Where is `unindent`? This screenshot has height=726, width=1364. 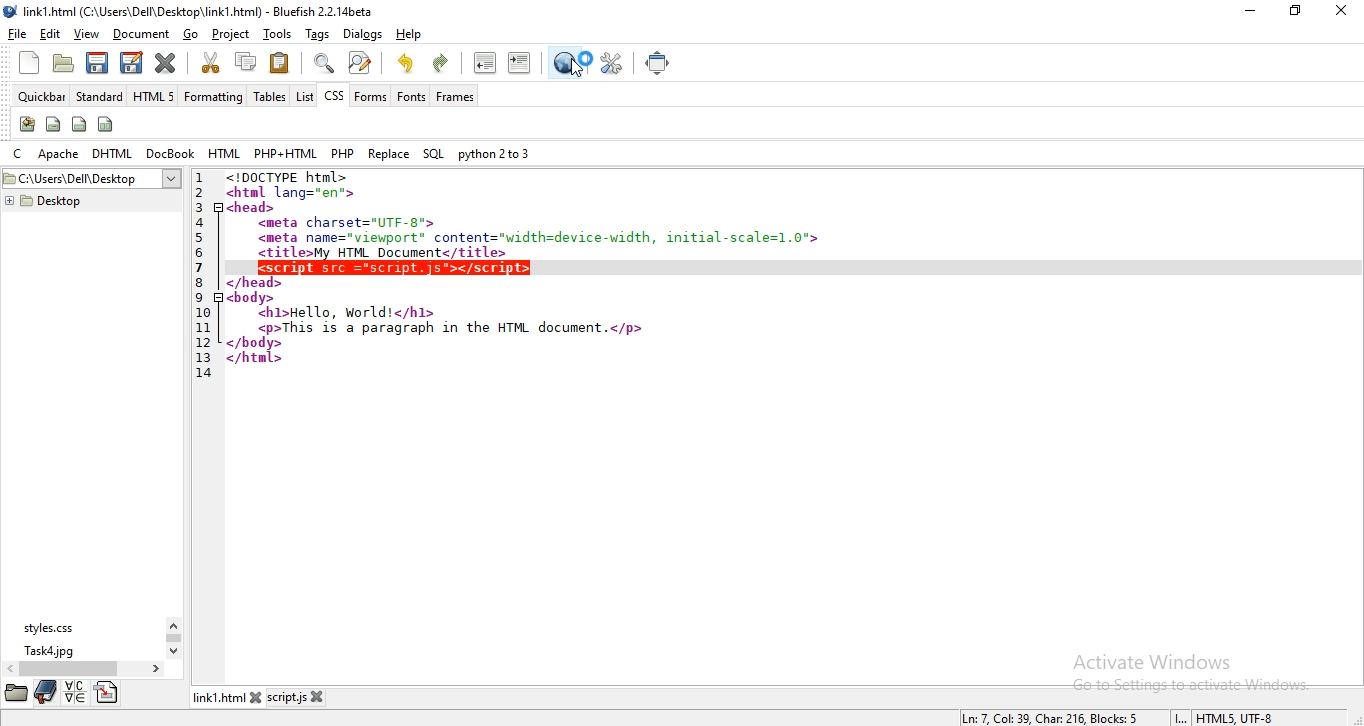 unindent is located at coordinates (486, 63).